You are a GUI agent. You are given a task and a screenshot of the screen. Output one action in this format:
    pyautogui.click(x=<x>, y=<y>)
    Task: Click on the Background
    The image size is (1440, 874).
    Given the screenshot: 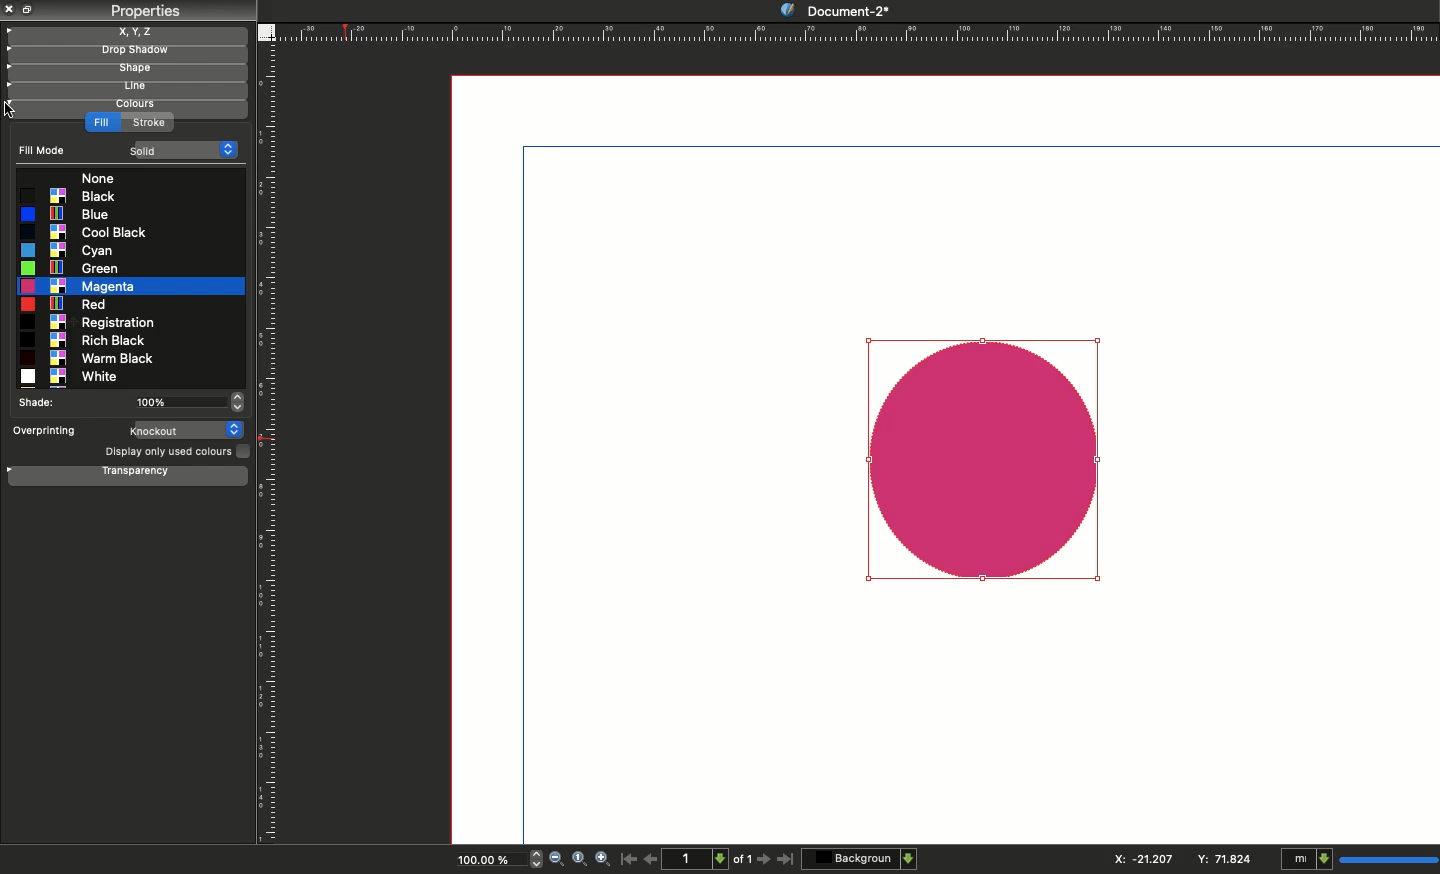 What is the action you would take?
    pyautogui.click(x=861, y=858)
    